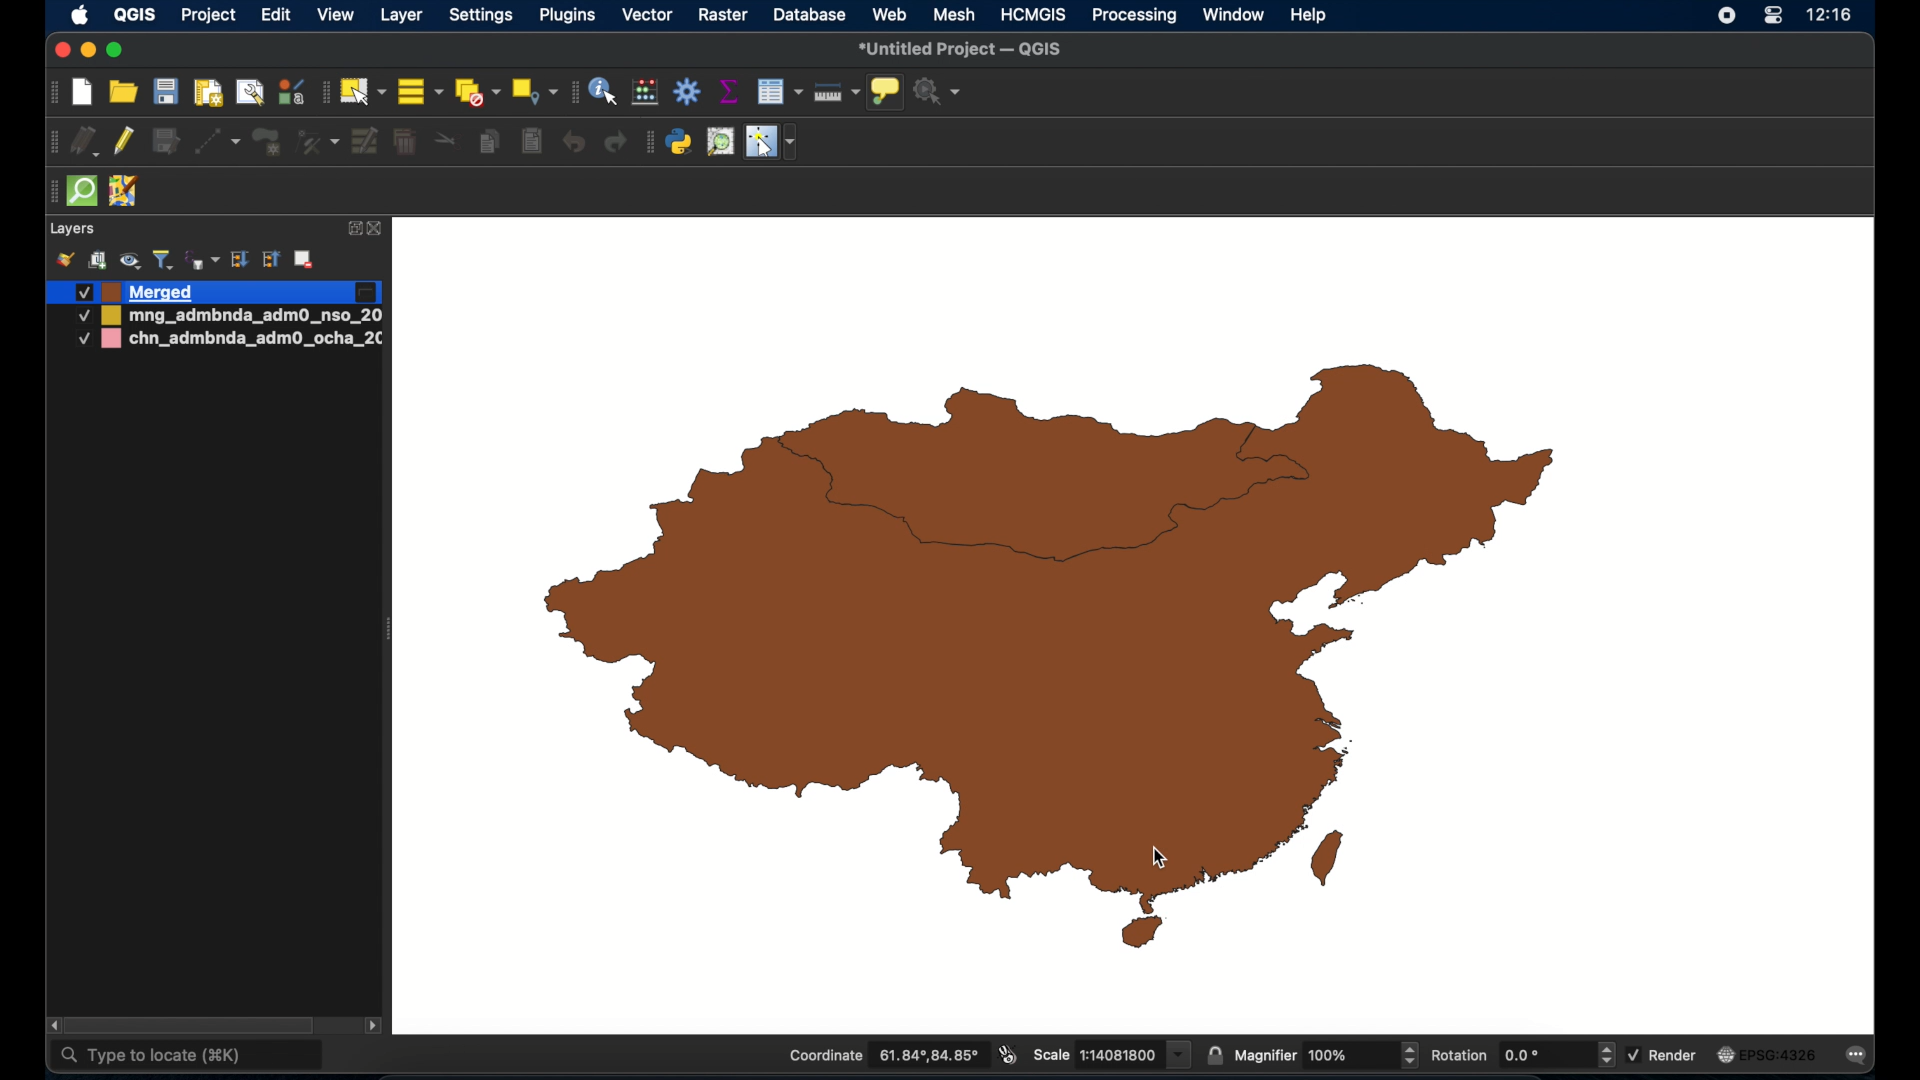  What do you see at coordinates (720, 142) in the screenshot?
I see `osm place search` at bounding box center [720, 142].